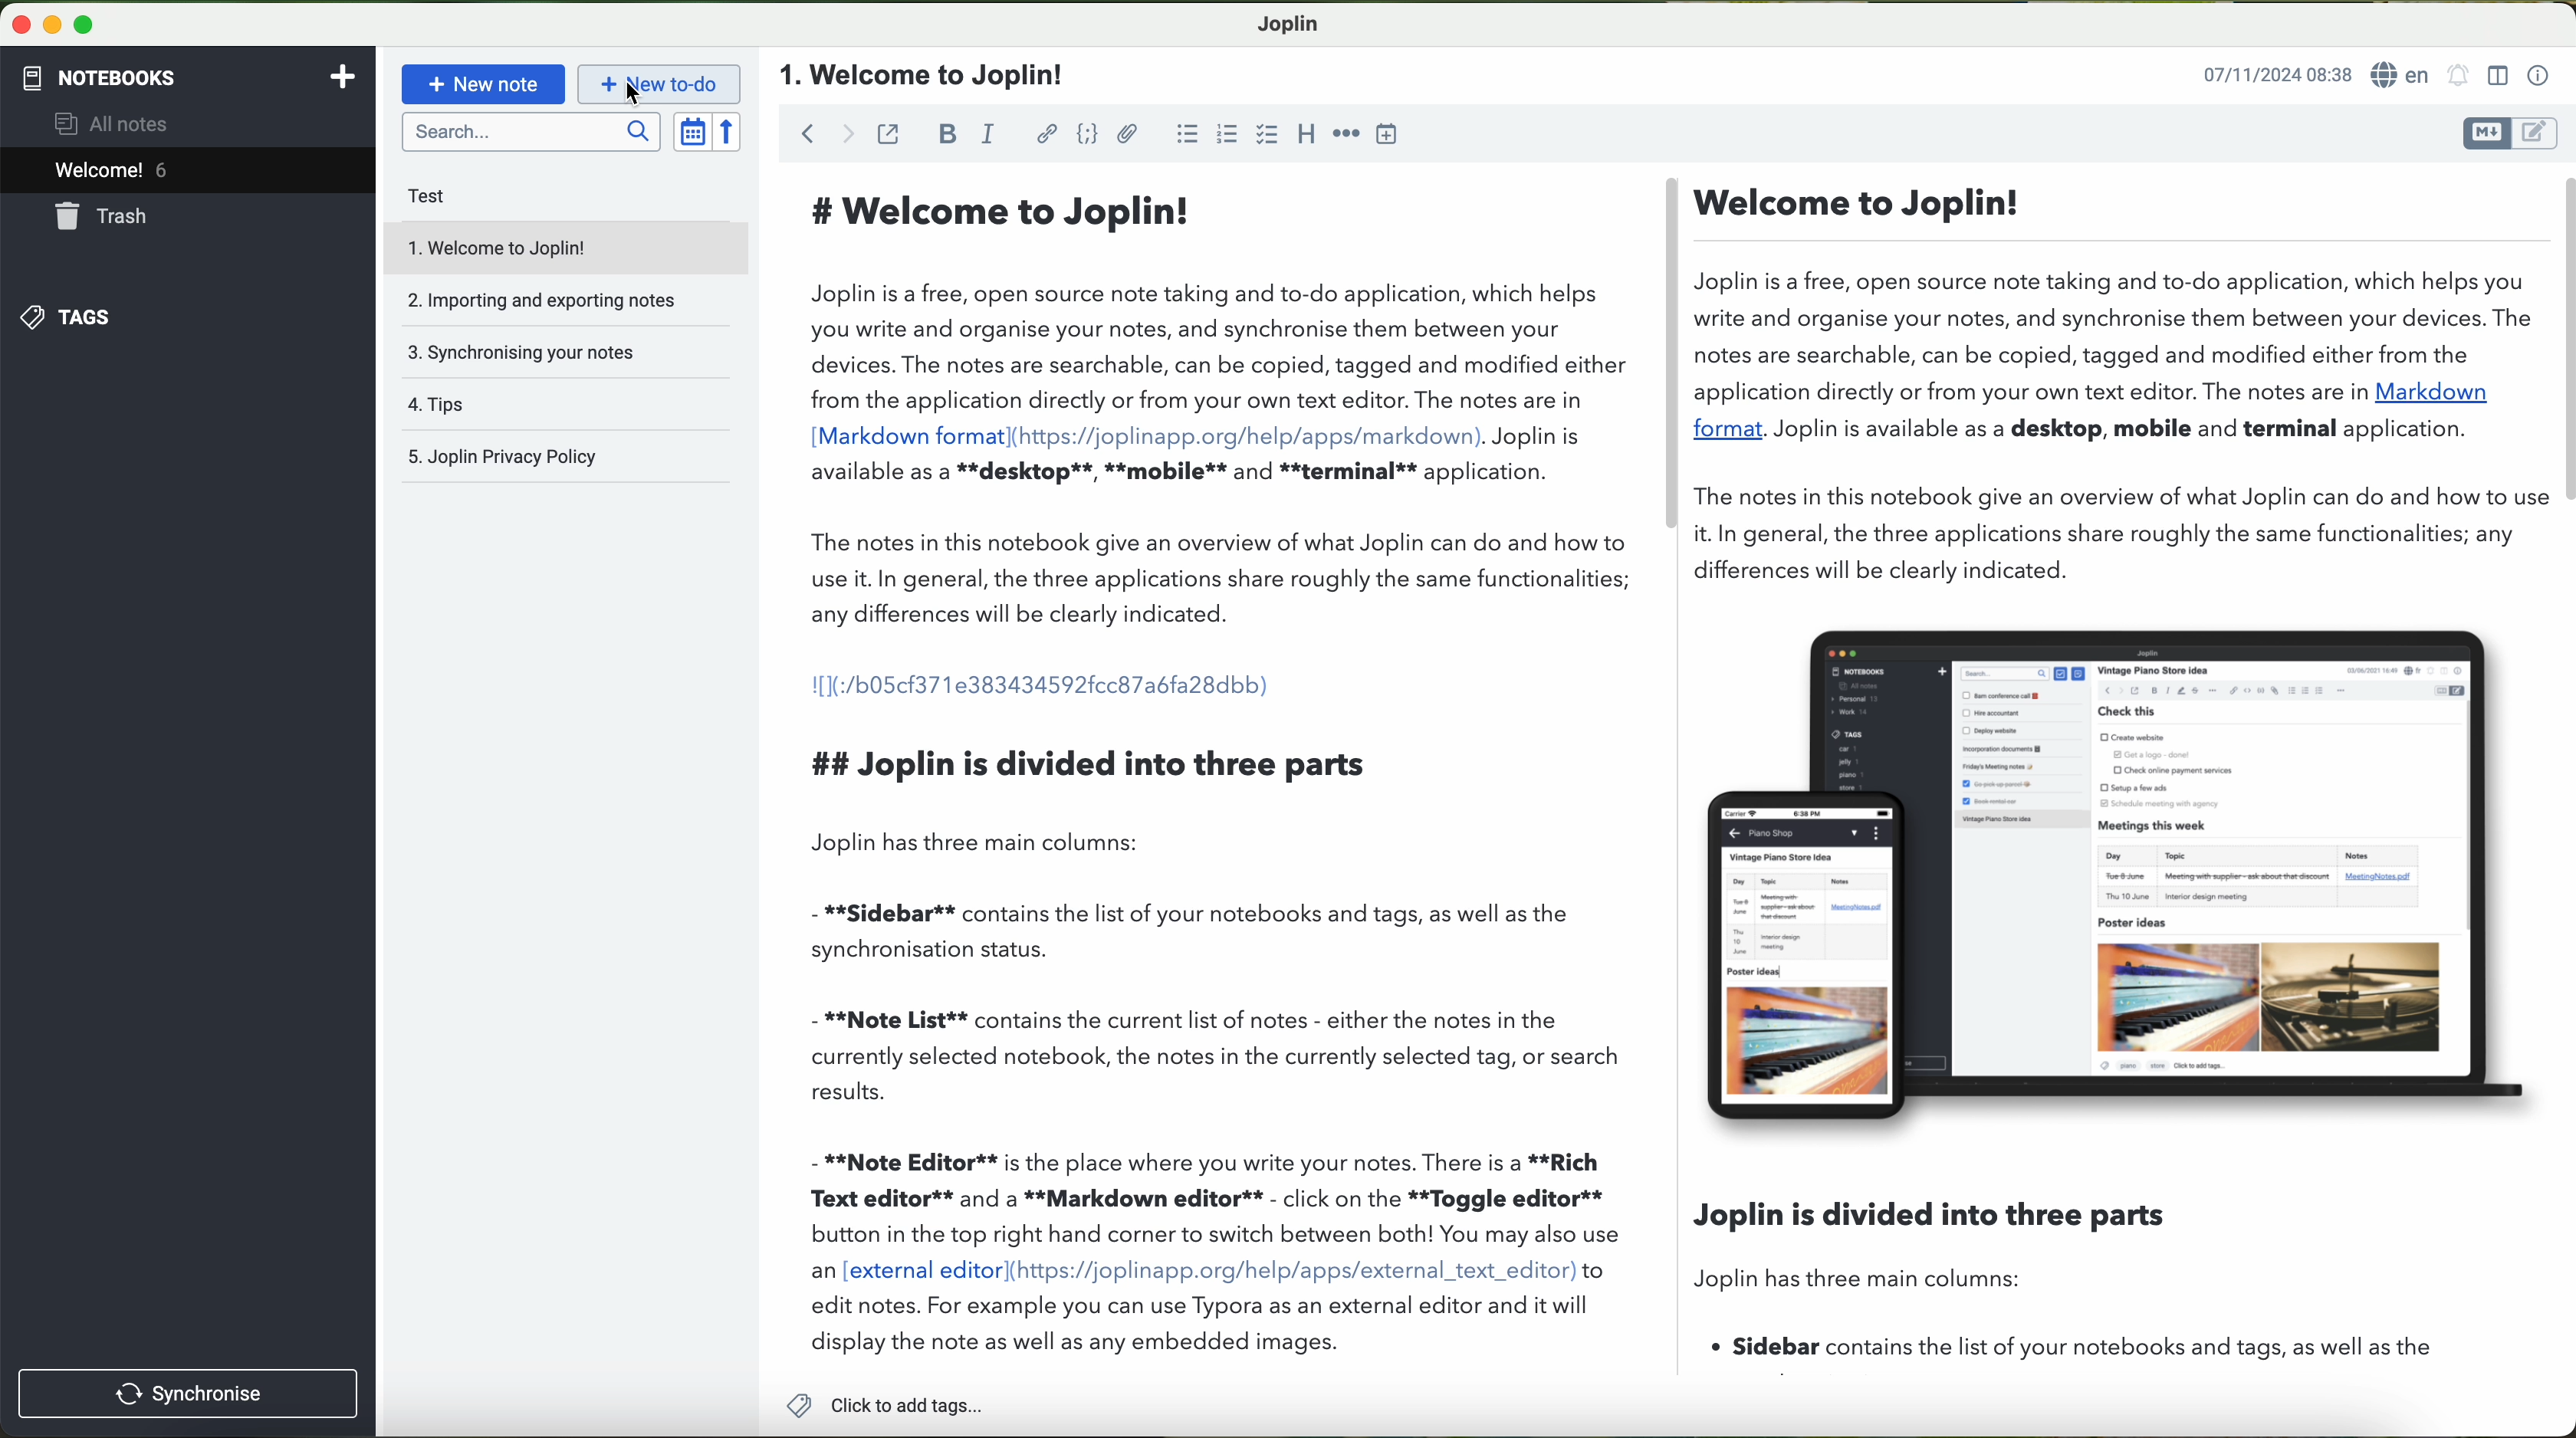 The height and width of the screenshot is (1438, 2576). I want to click on back arrow, so click(811, 131).